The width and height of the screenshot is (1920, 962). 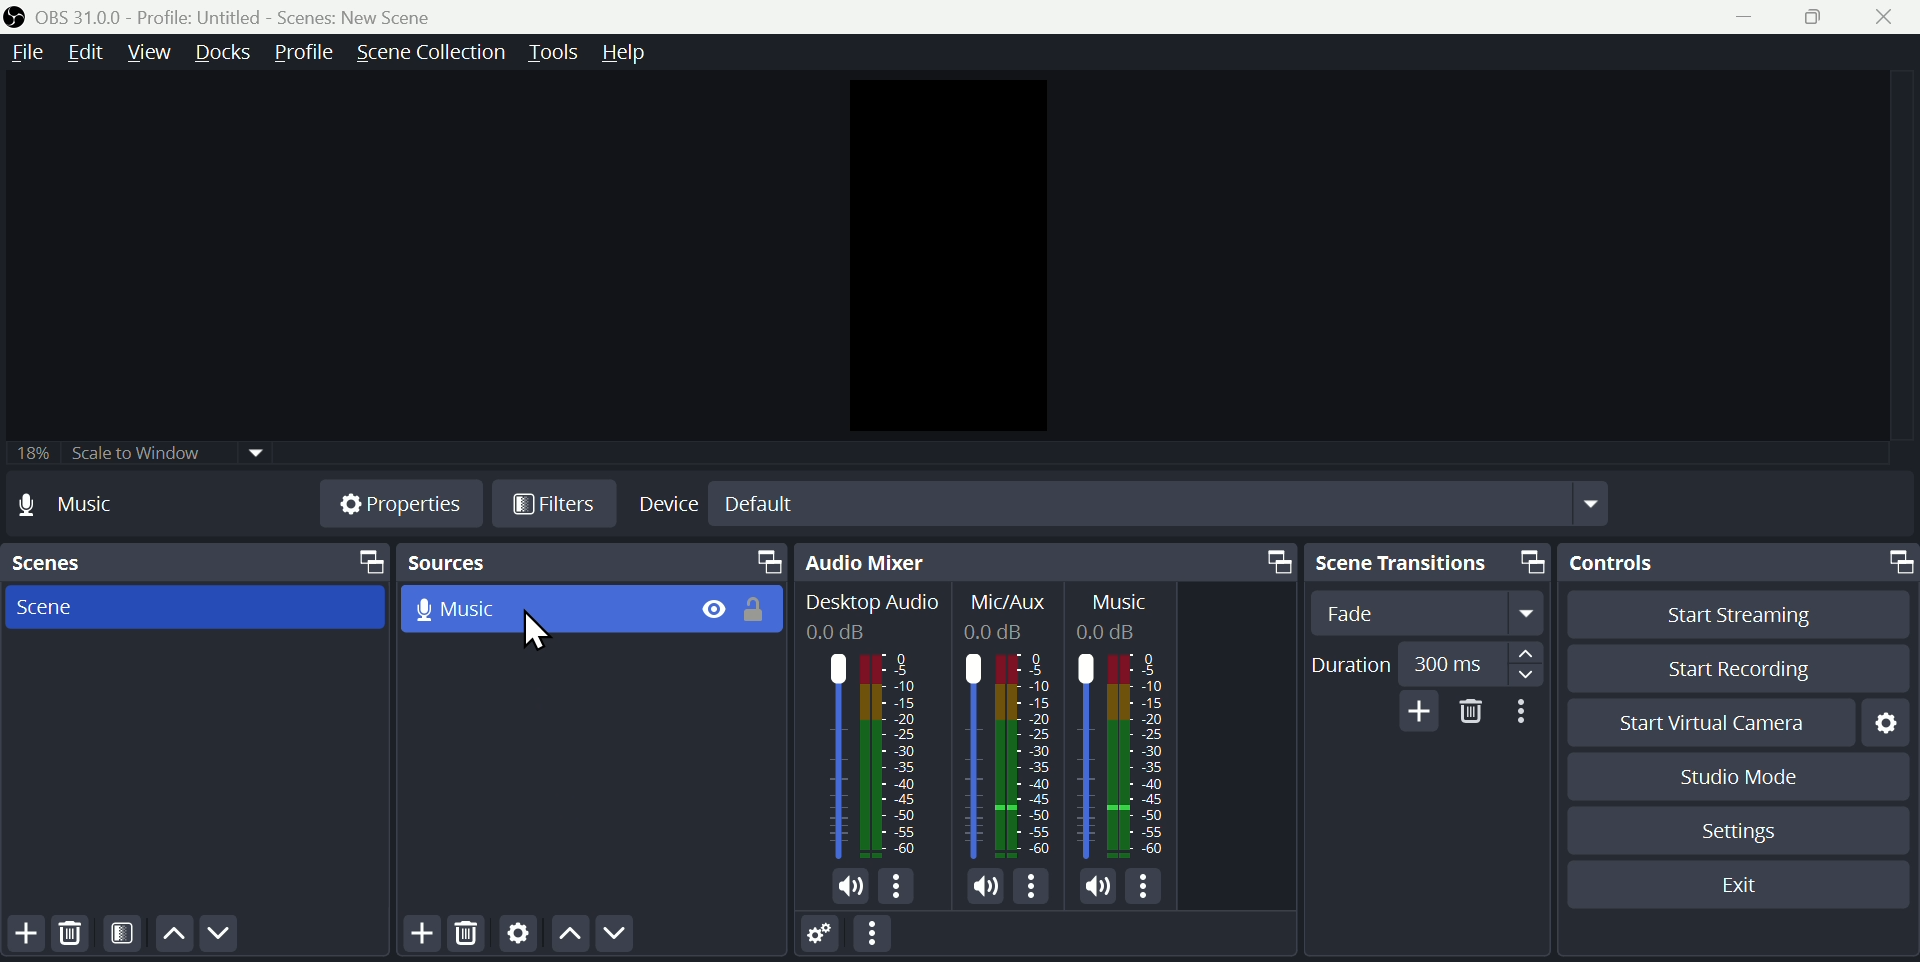 What do you see at coordinates (1007, 602) in the screenshot?
I see `` at bounding box center [1007, 602].